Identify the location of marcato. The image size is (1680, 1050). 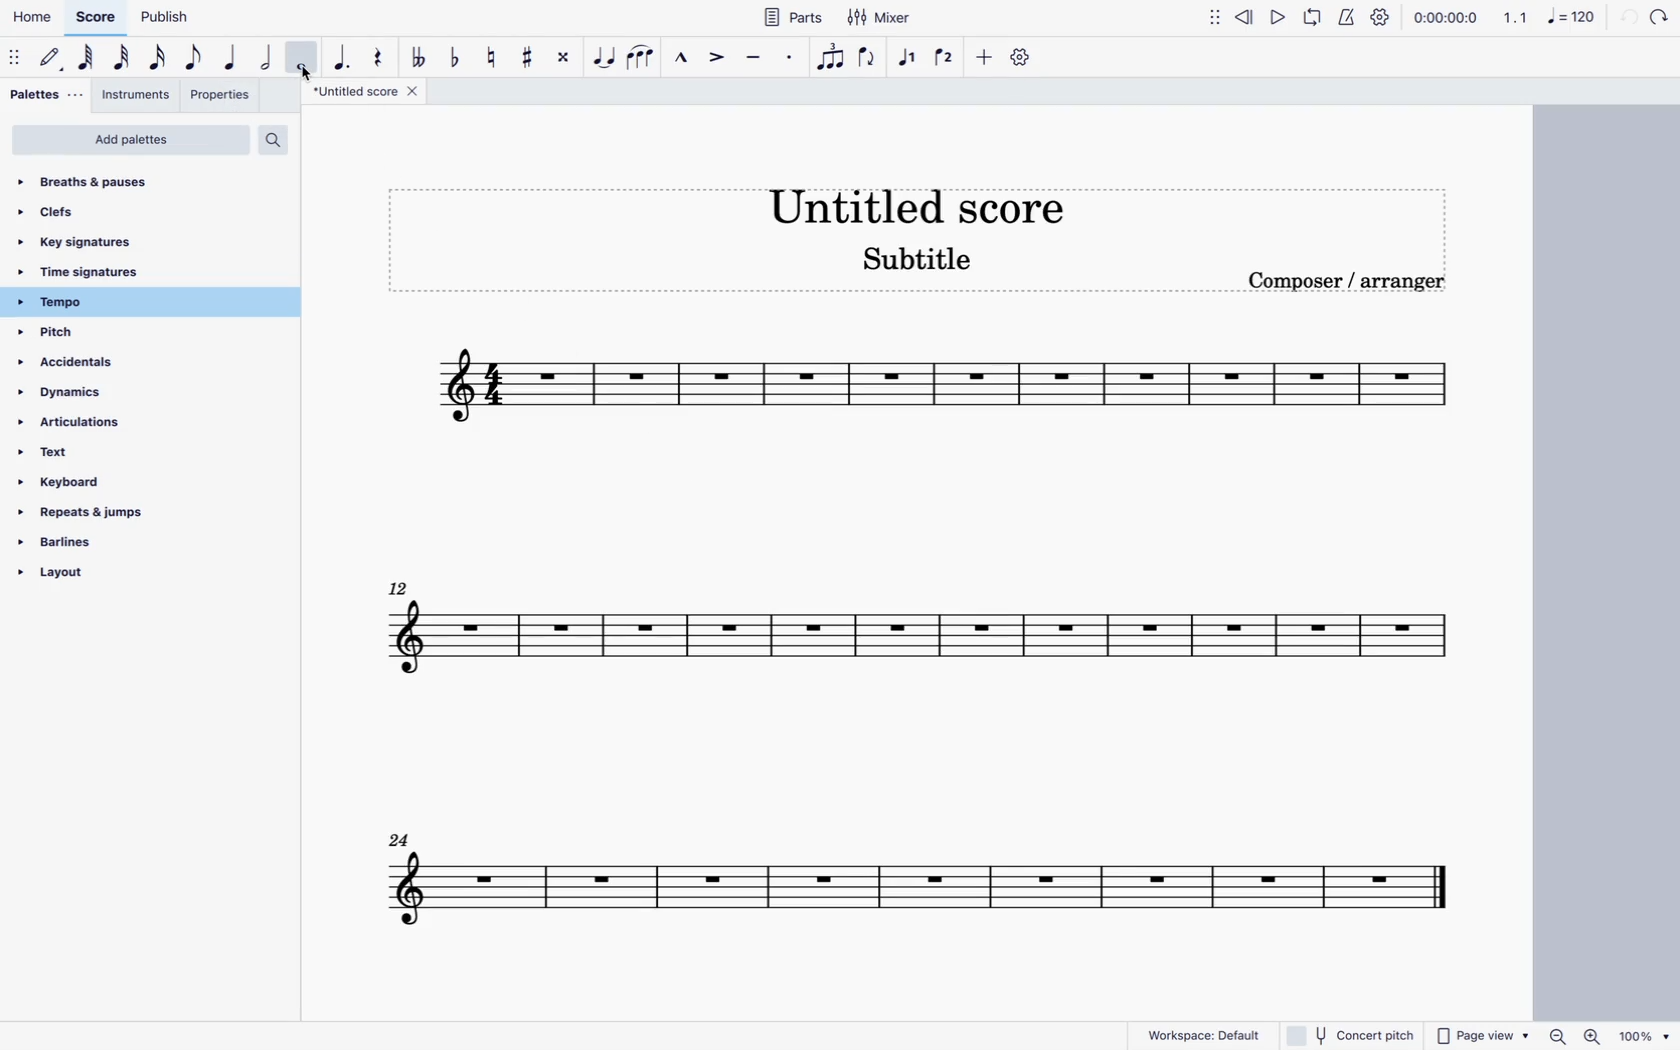
(681, 59).